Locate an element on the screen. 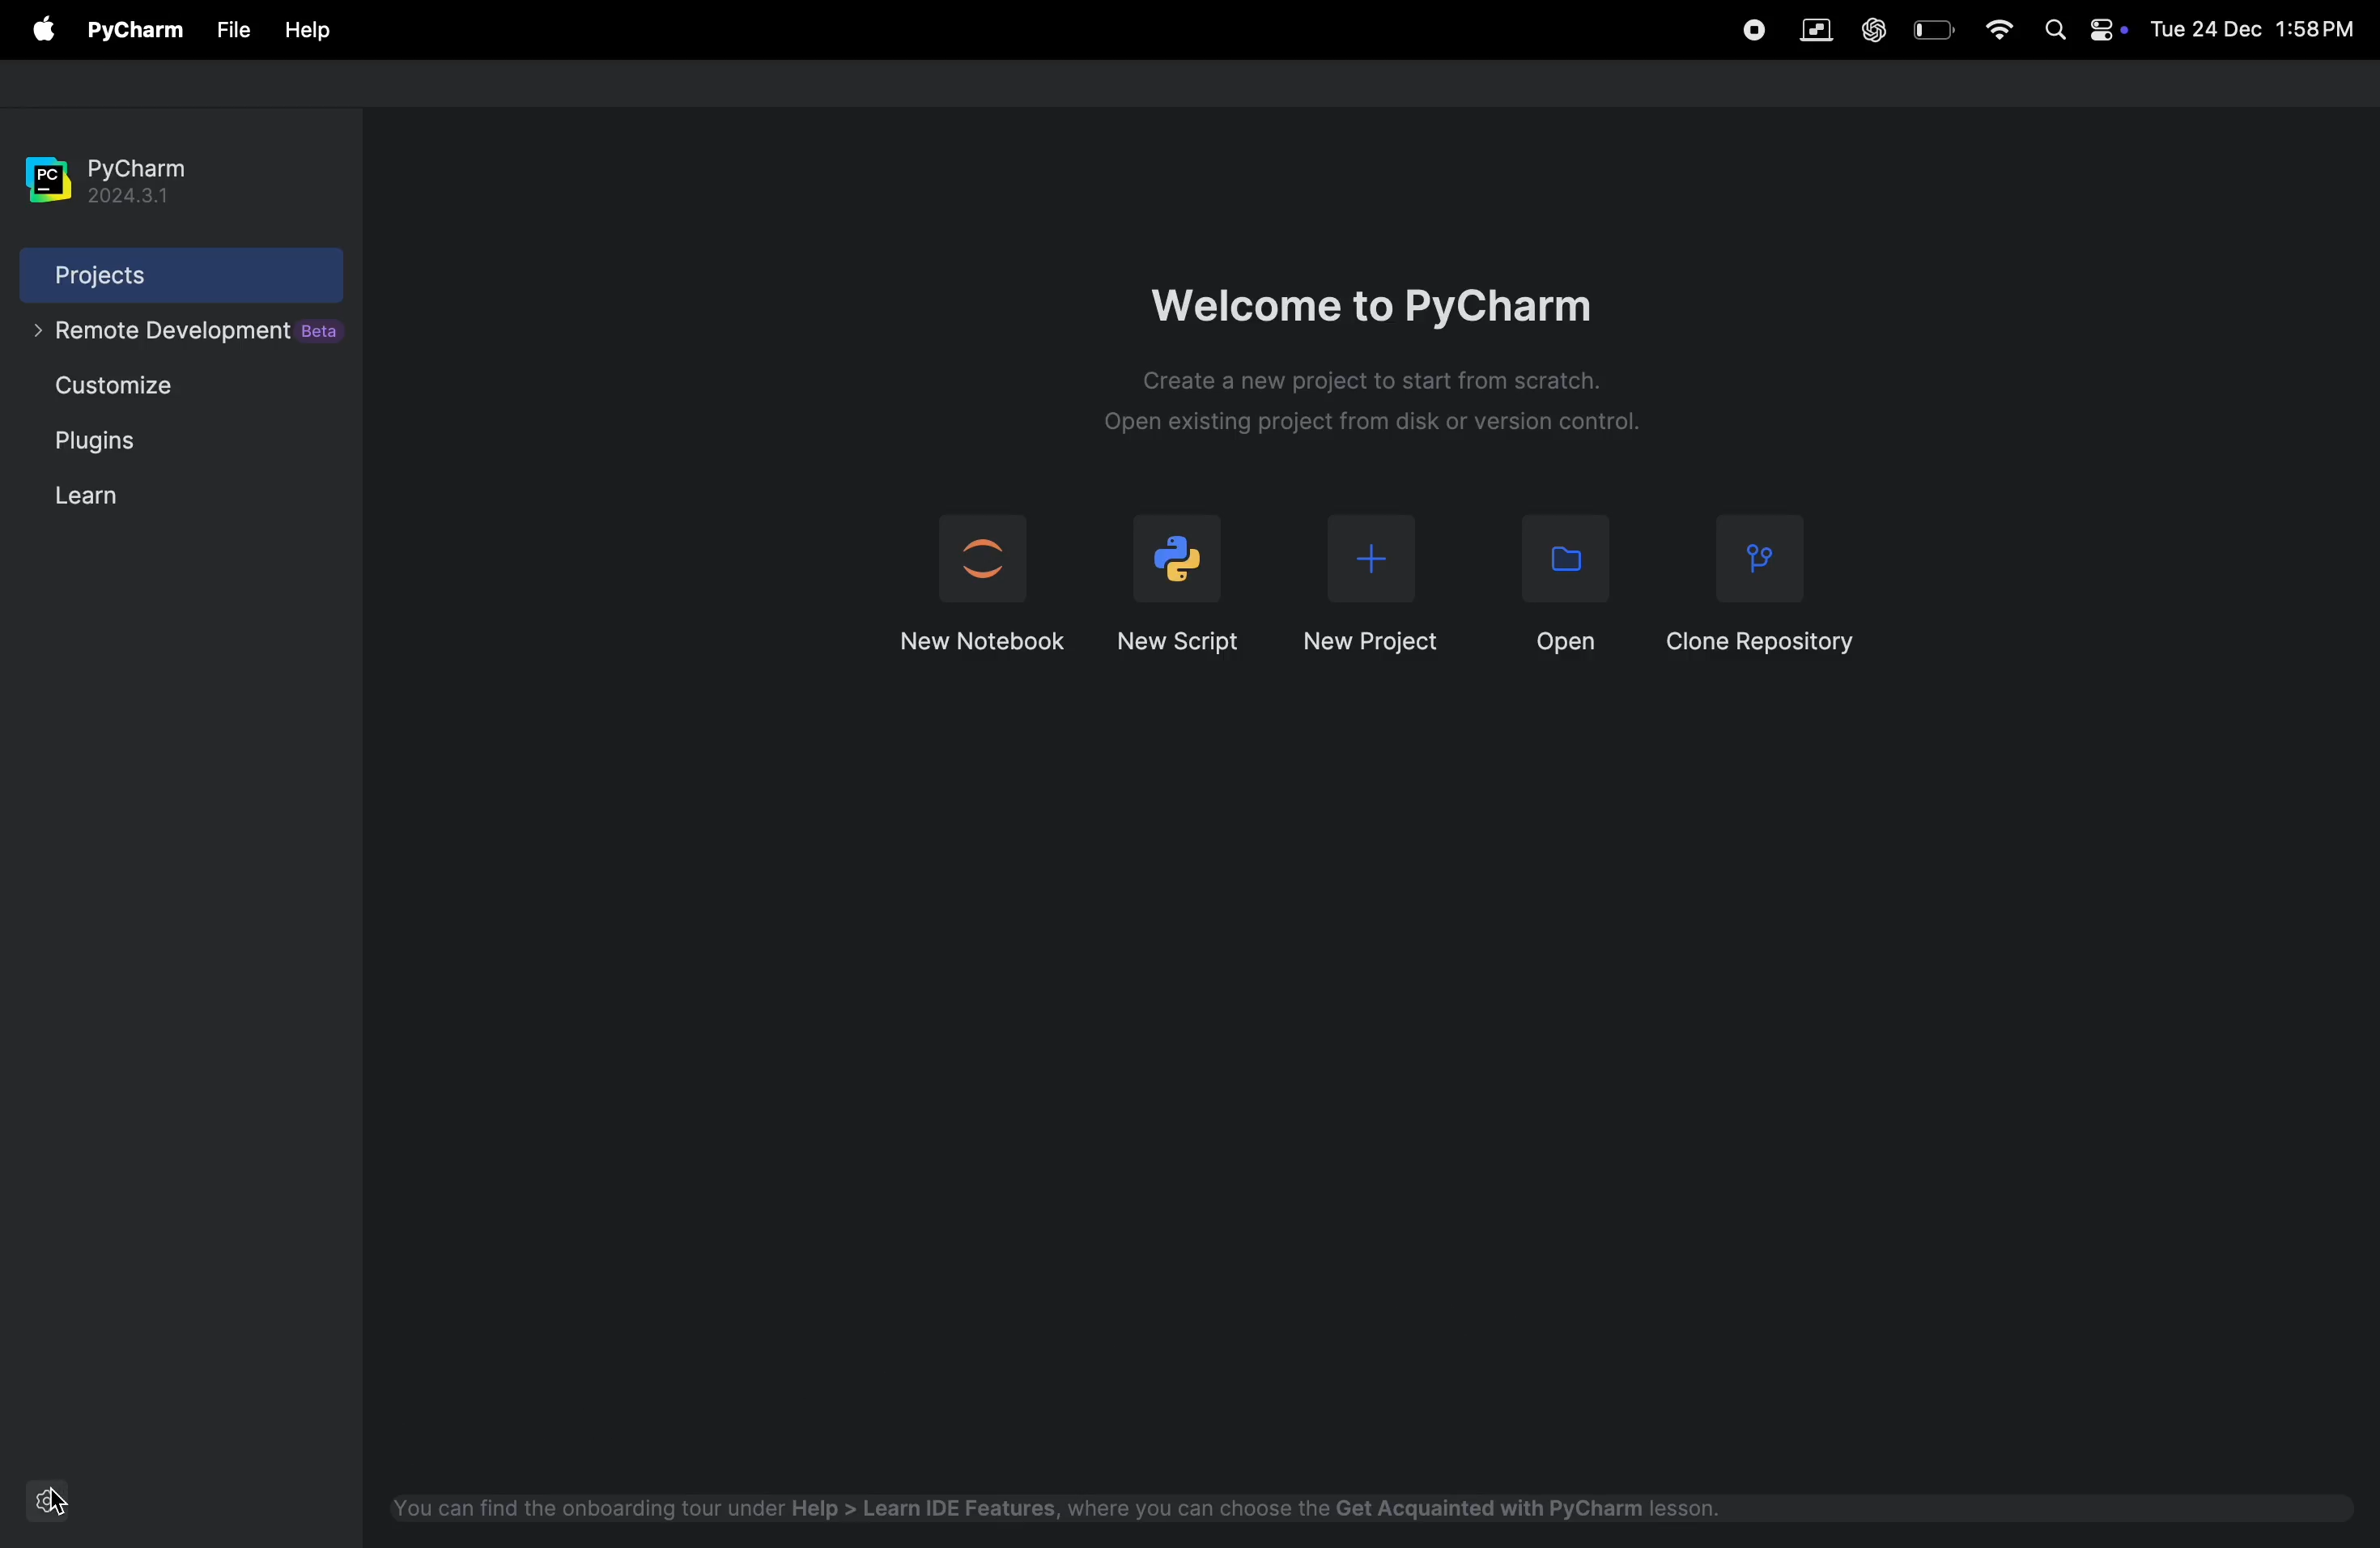 The image size is (2380, 1548). You can find the onboarding tour under Help > Learn IDE Features, where you can choose the Get Acquainted with PyCharm lesson. is located at coordinates (1054, 1507).